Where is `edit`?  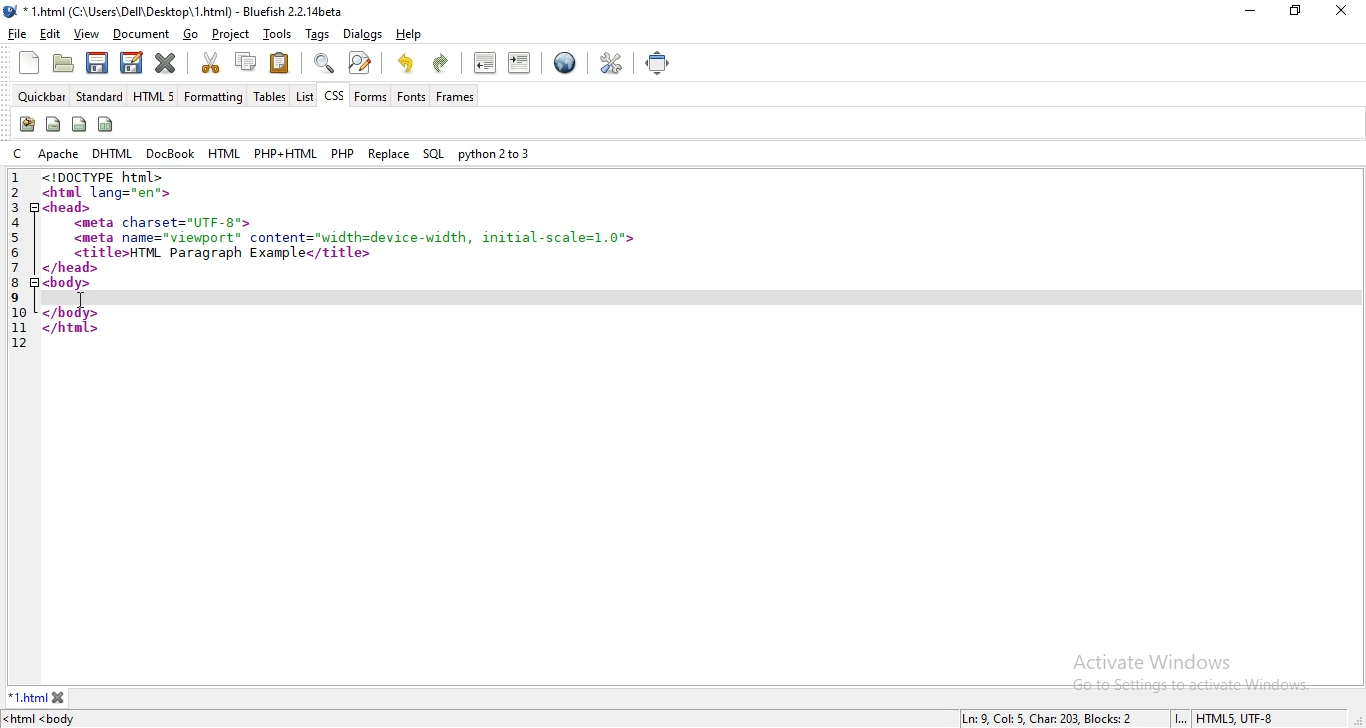
edit is located at coordinates (51, 33).